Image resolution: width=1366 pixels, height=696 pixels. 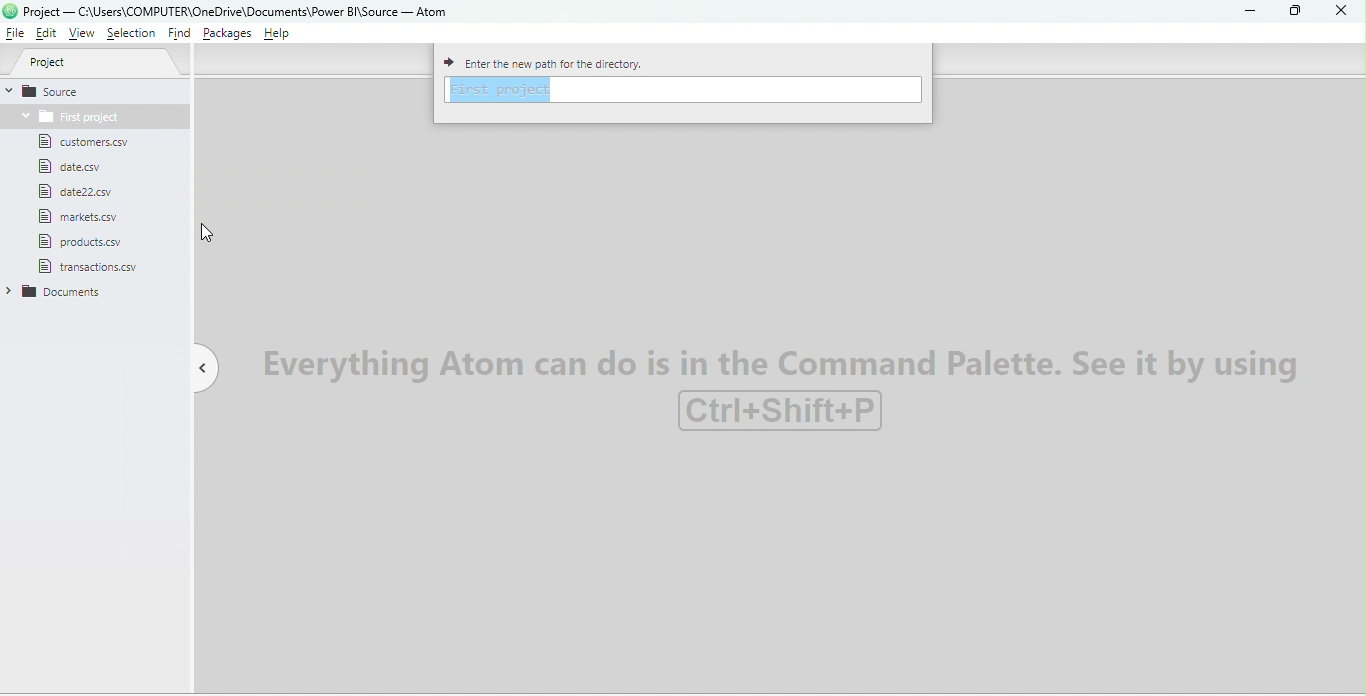 I want to click on Source, so click(x=95, y=90).